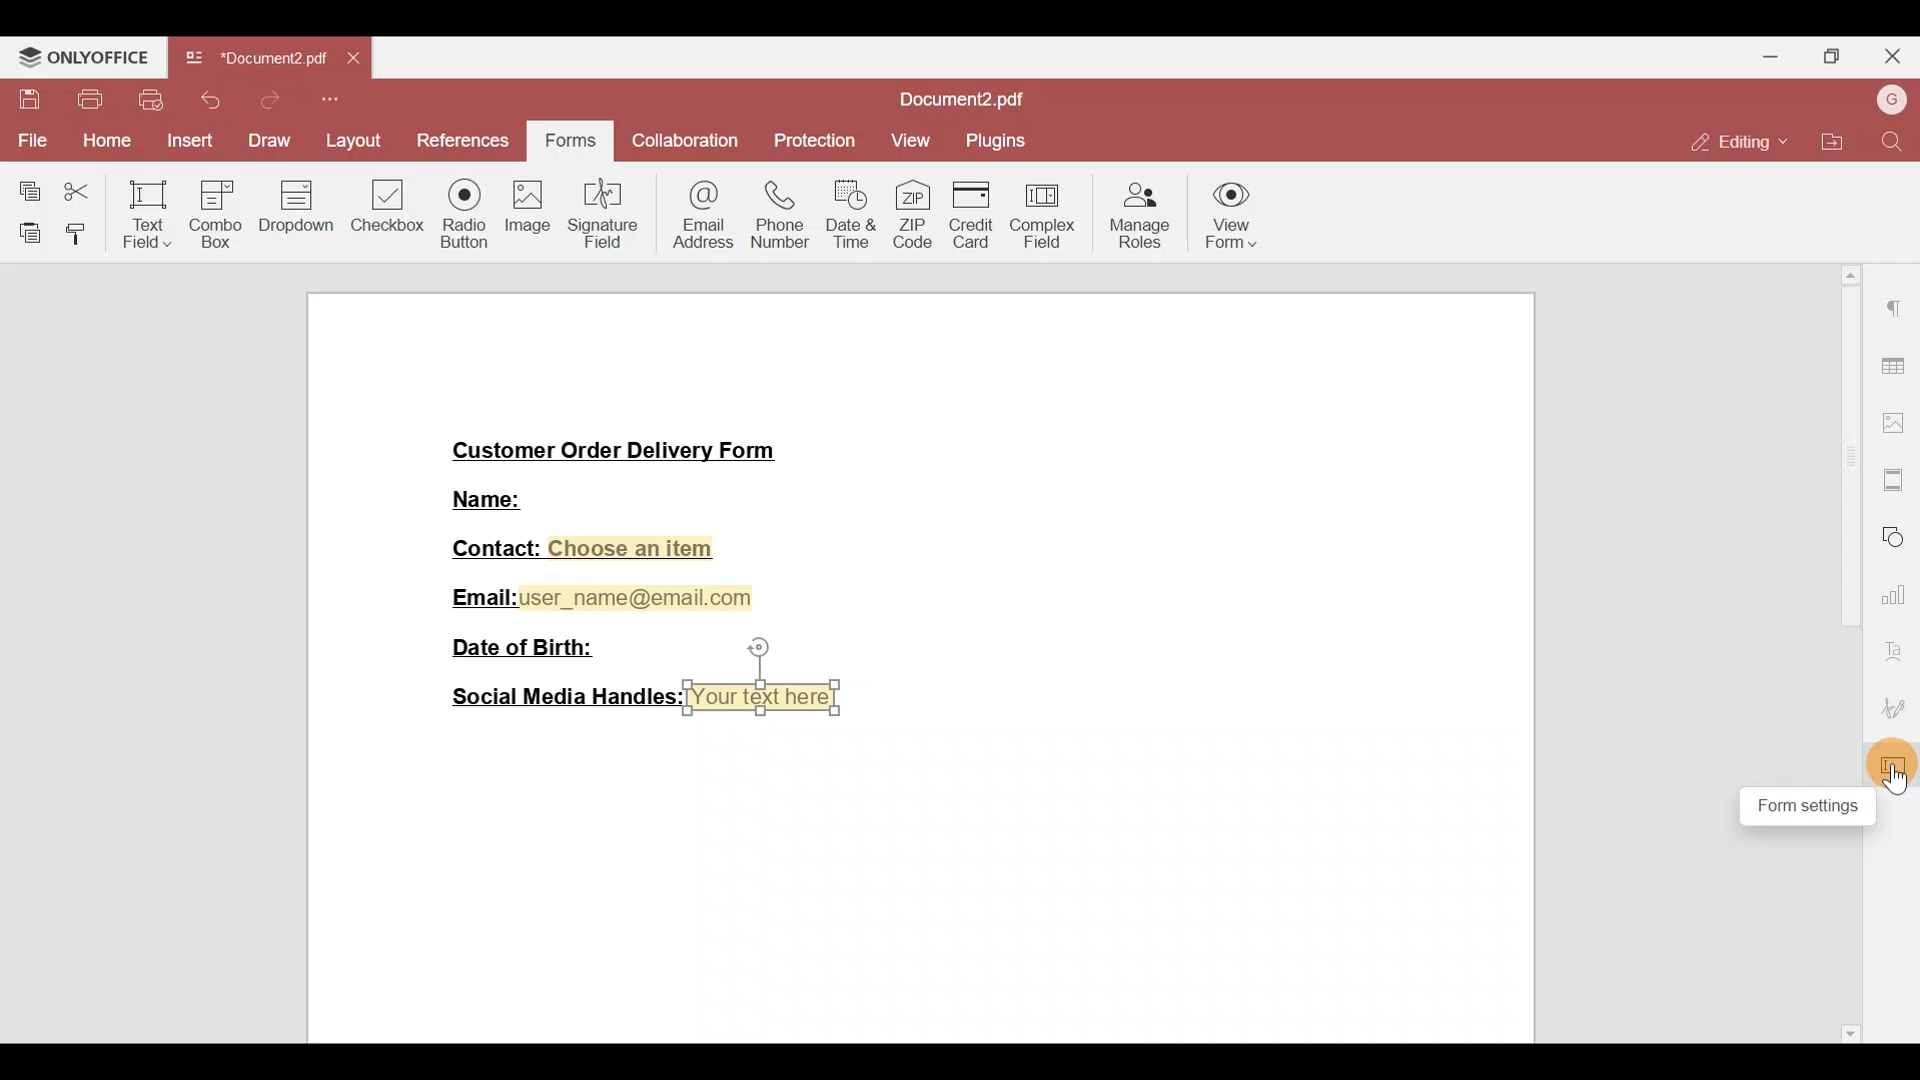 Image resolution: width=1920 pixels, height=1080 pixels. Describe the element at coordinates (850, 213) in the screenshot. I see `Date & time` at that location.